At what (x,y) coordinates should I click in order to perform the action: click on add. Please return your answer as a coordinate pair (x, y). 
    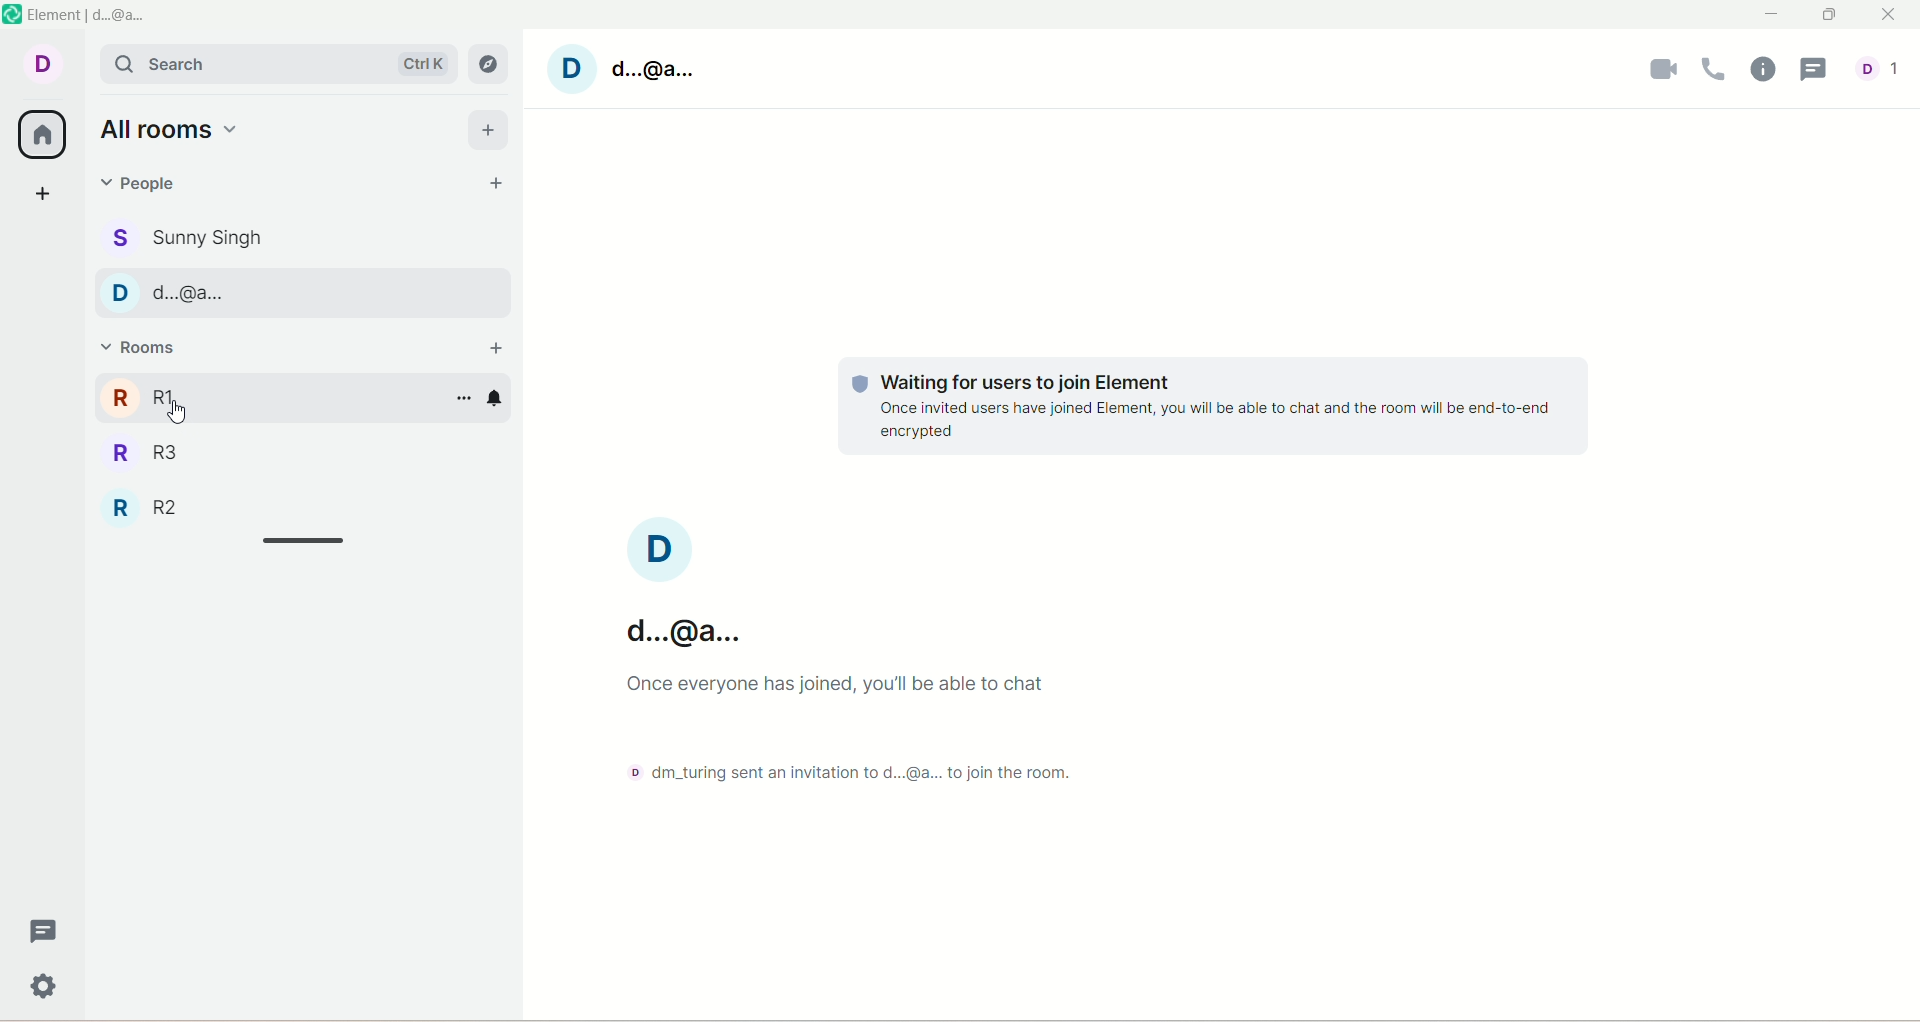
    Looking at the image, I should click on (490, 131).